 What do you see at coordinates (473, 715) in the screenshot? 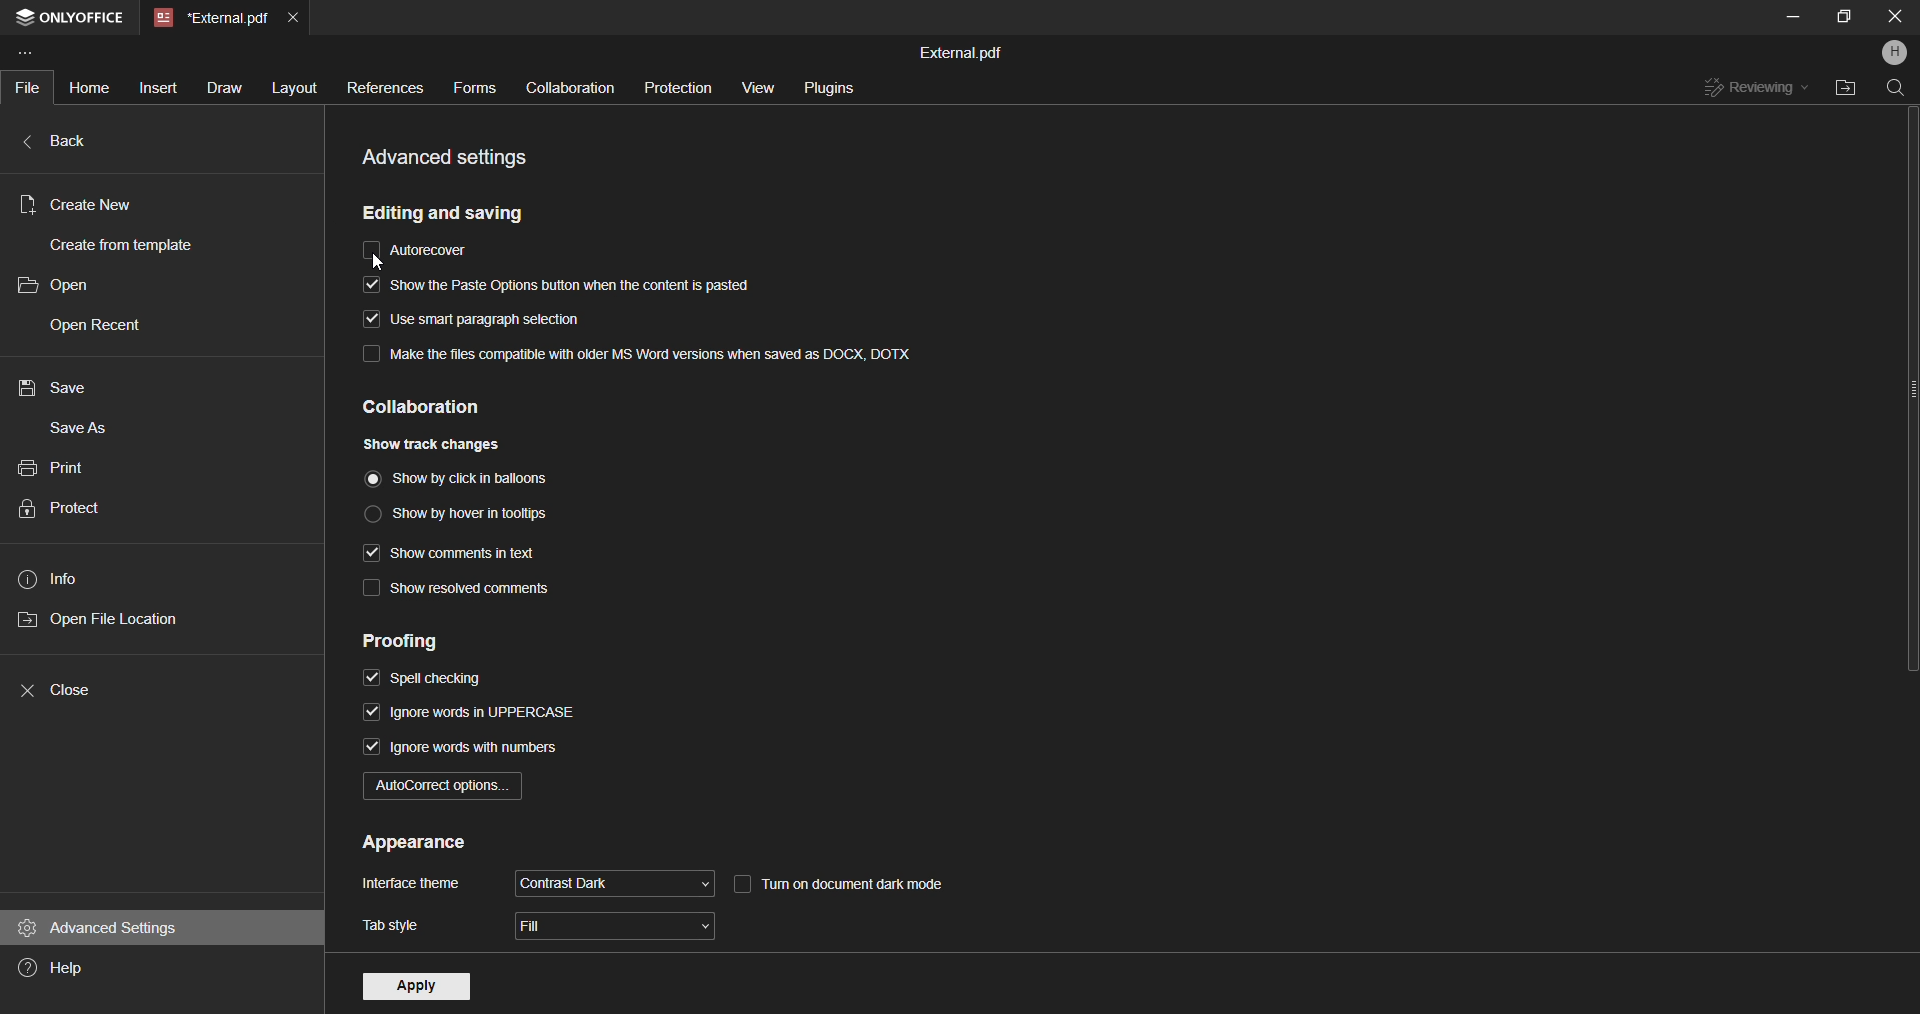
I see `ignore words in uppercase` at bounding box center [473, 715].